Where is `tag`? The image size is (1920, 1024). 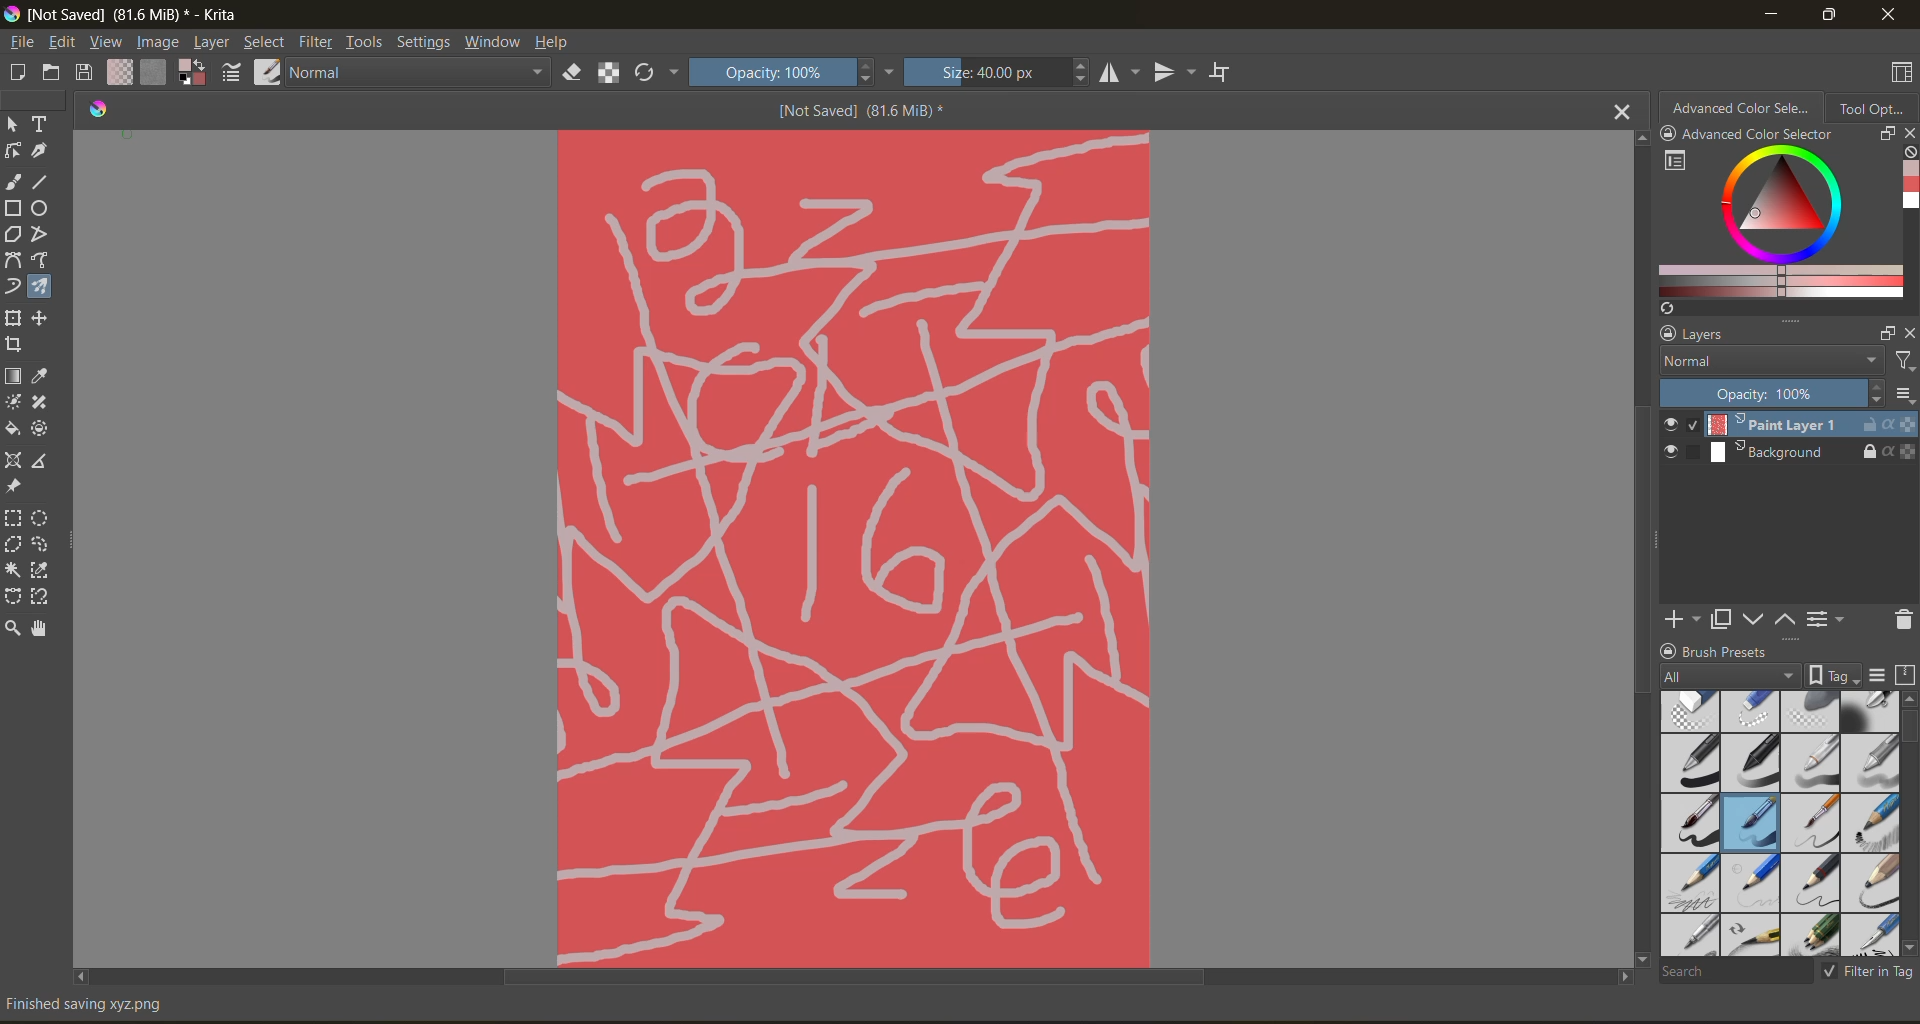 tag is located at coordinates (1731, 677).